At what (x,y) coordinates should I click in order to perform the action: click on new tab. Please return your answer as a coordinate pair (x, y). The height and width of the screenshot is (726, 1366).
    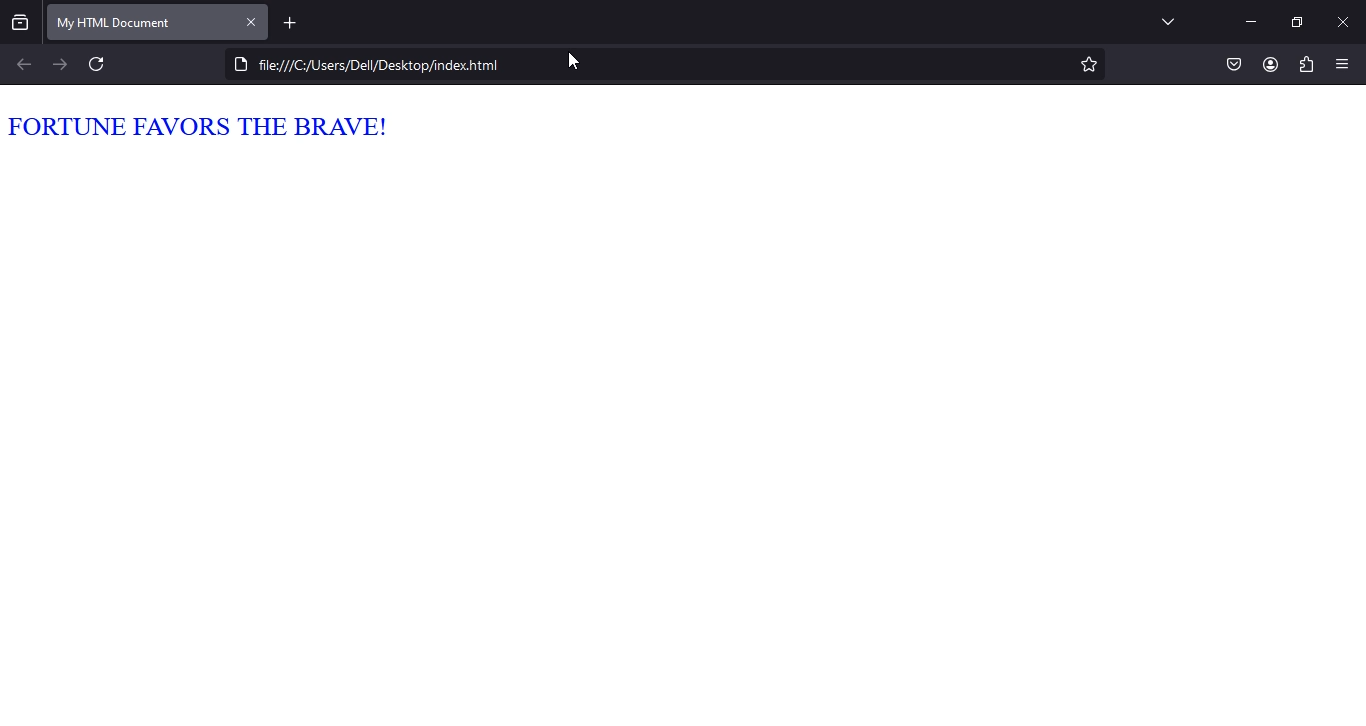
    Looking at the image, I should click on (291, 22).